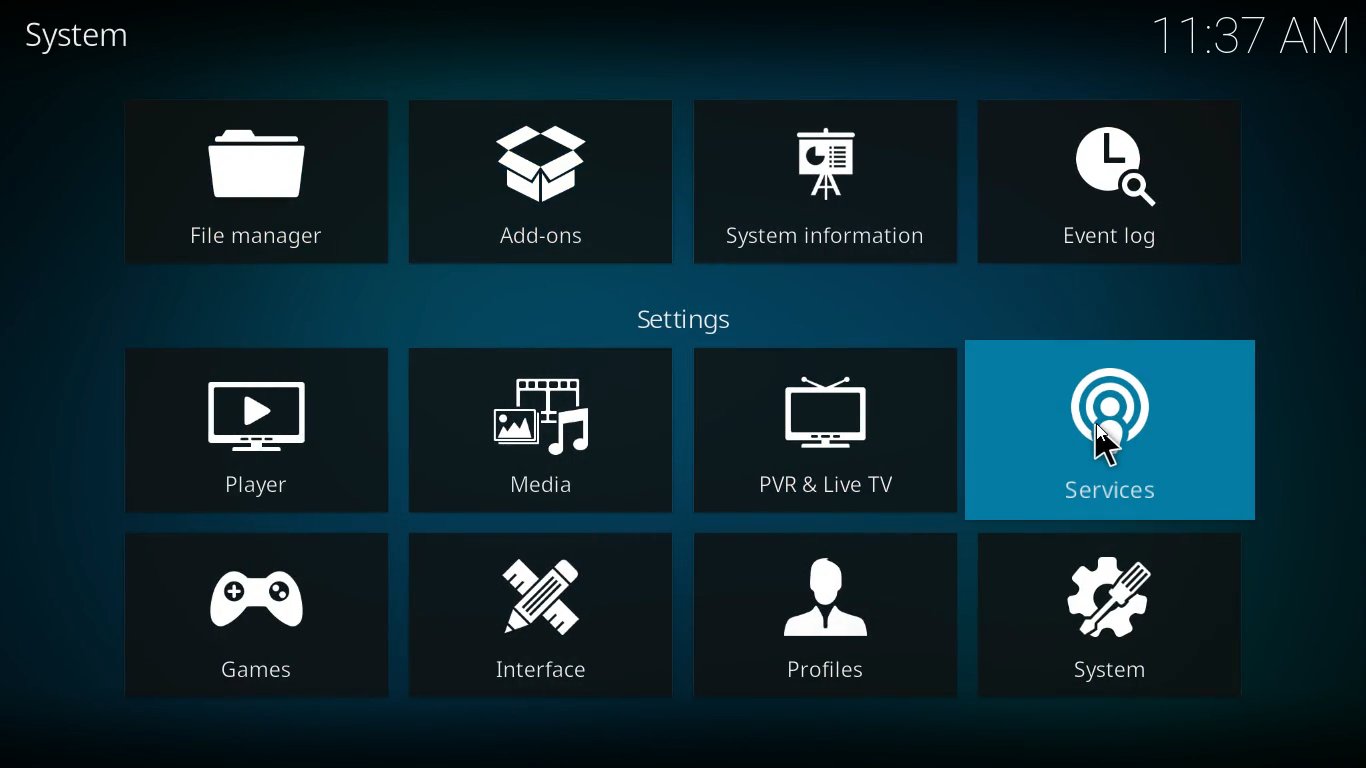 The height and width of the screenshot is (768, 1366). Describe the element at coordinates (539, 428) in the screenshot. I see `media` at that location.